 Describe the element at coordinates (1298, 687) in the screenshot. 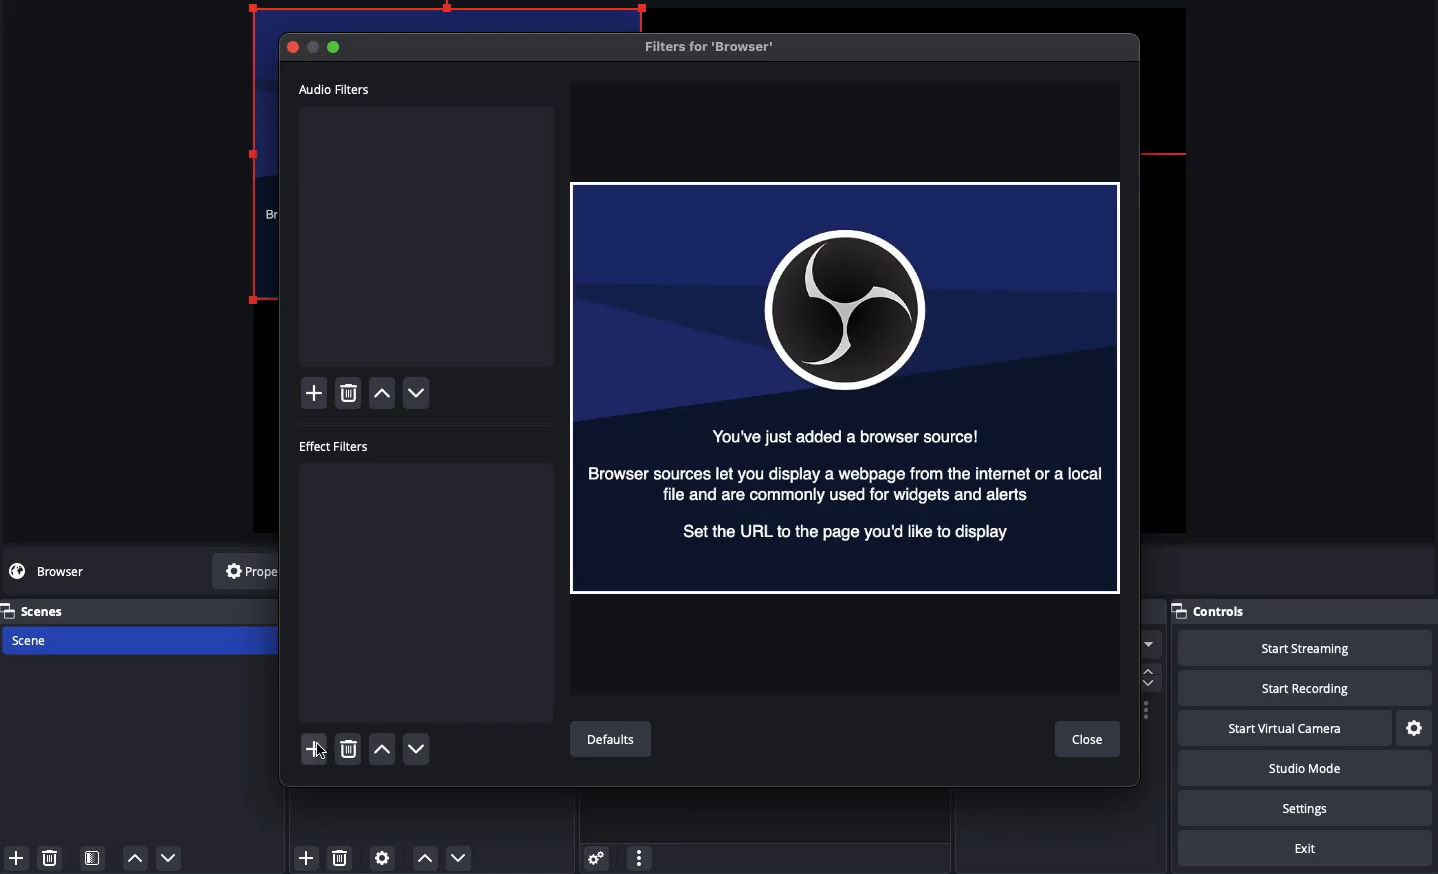

I see `Start recording` at that location.